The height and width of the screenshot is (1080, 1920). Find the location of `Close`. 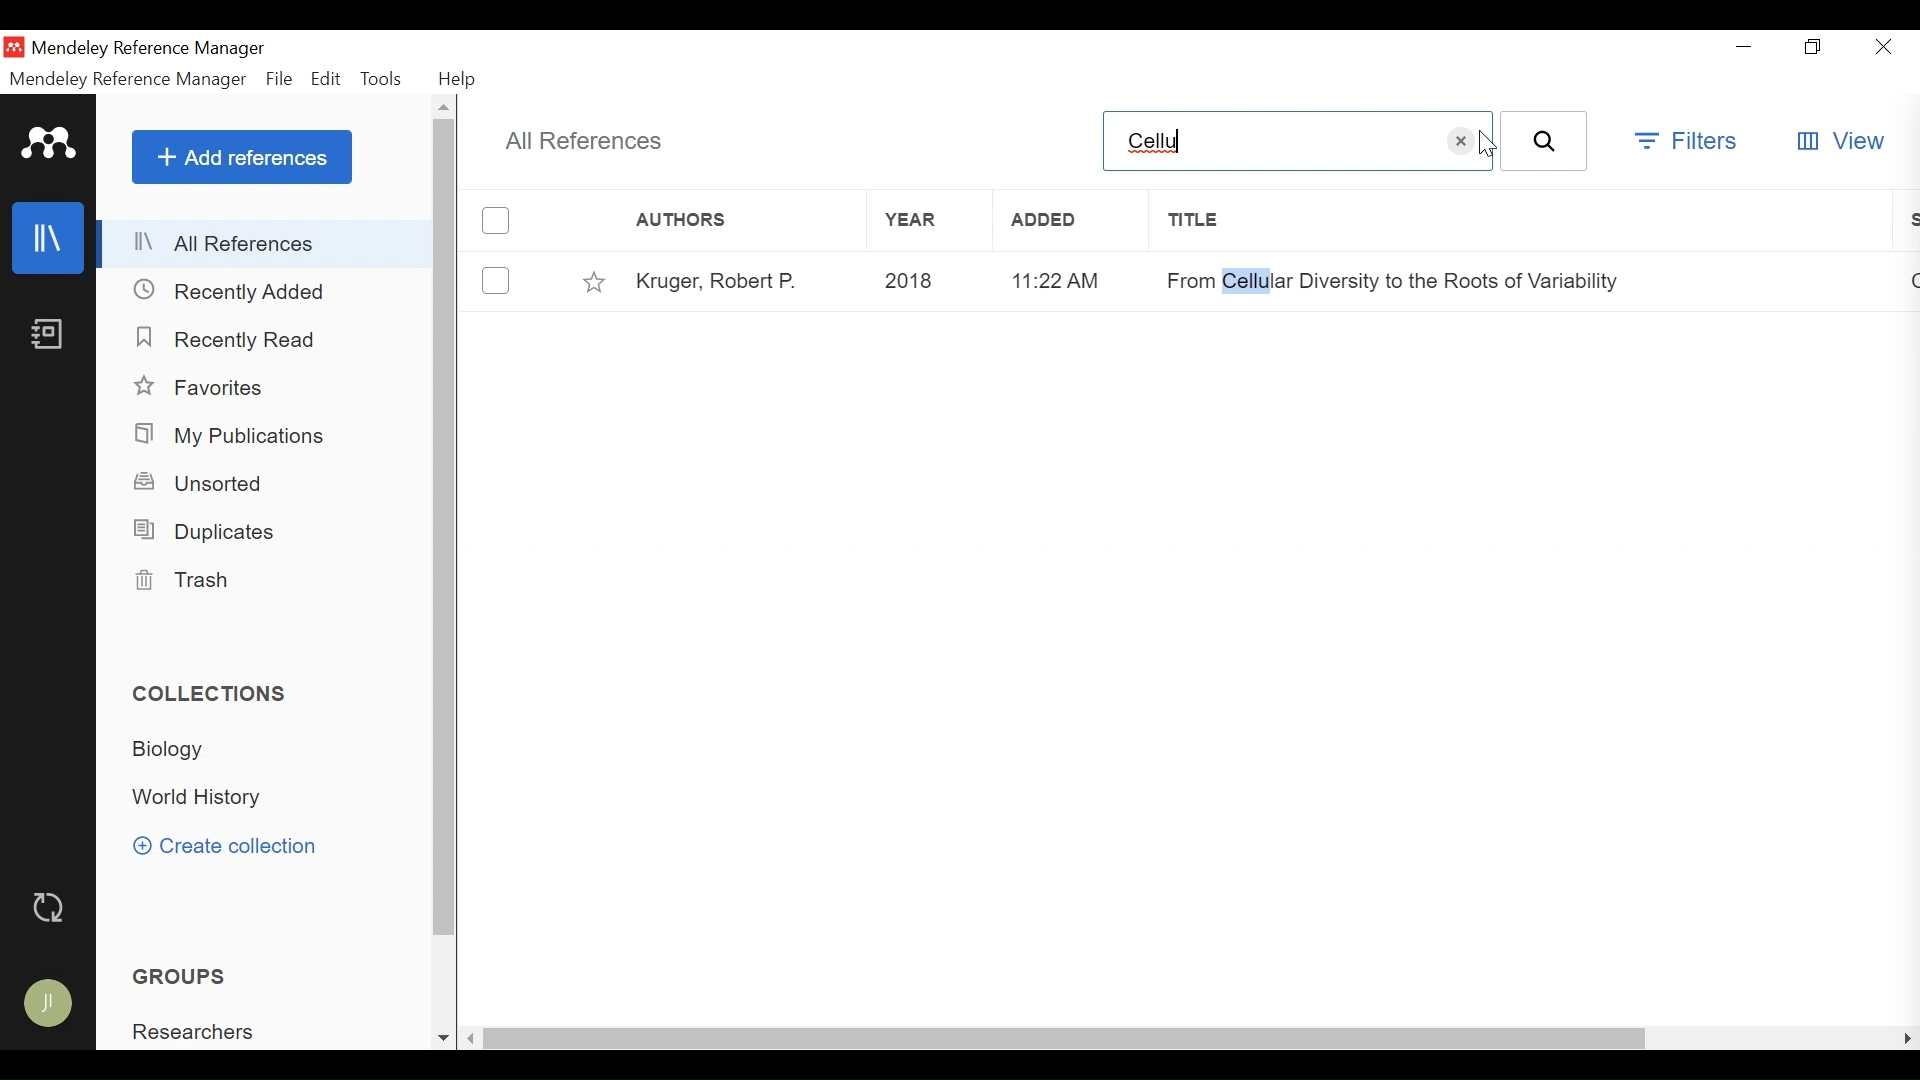

Close is located at coordinates (1885, 46).